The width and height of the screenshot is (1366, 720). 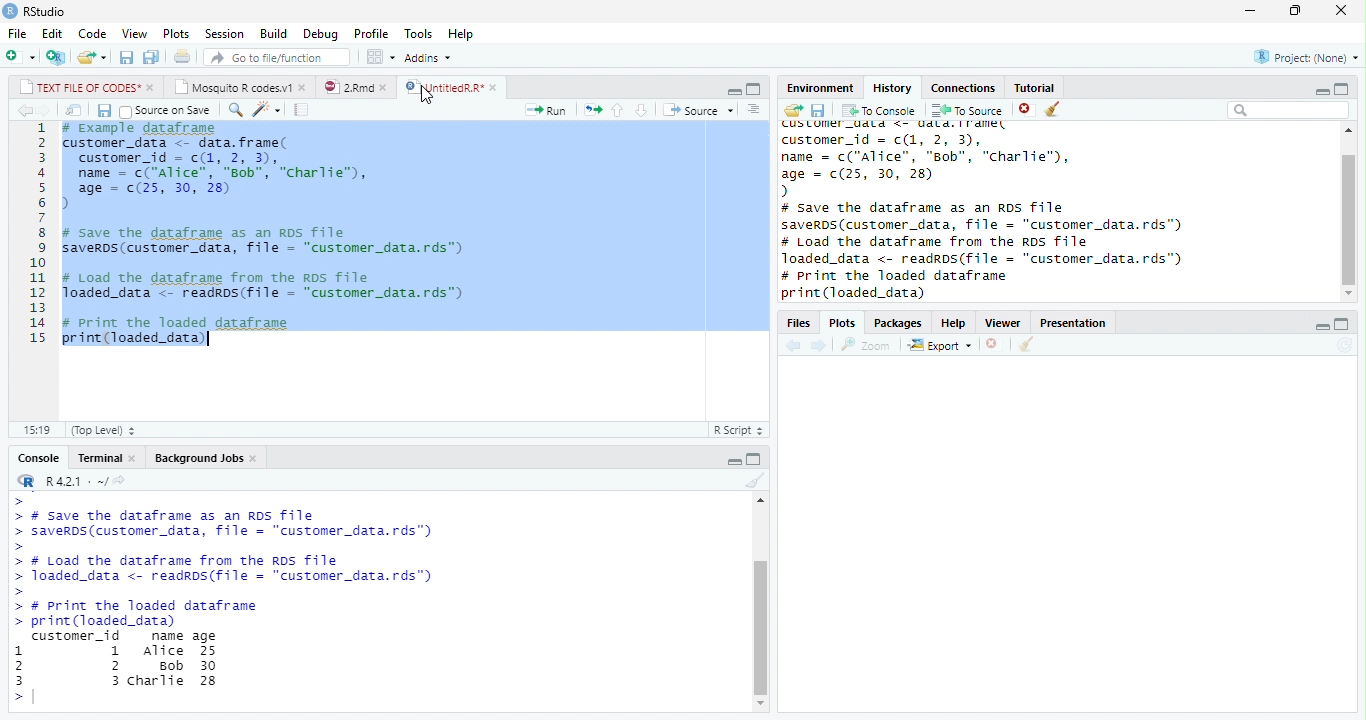 I want to click on 25 30 28, so click(x=208, y=666).